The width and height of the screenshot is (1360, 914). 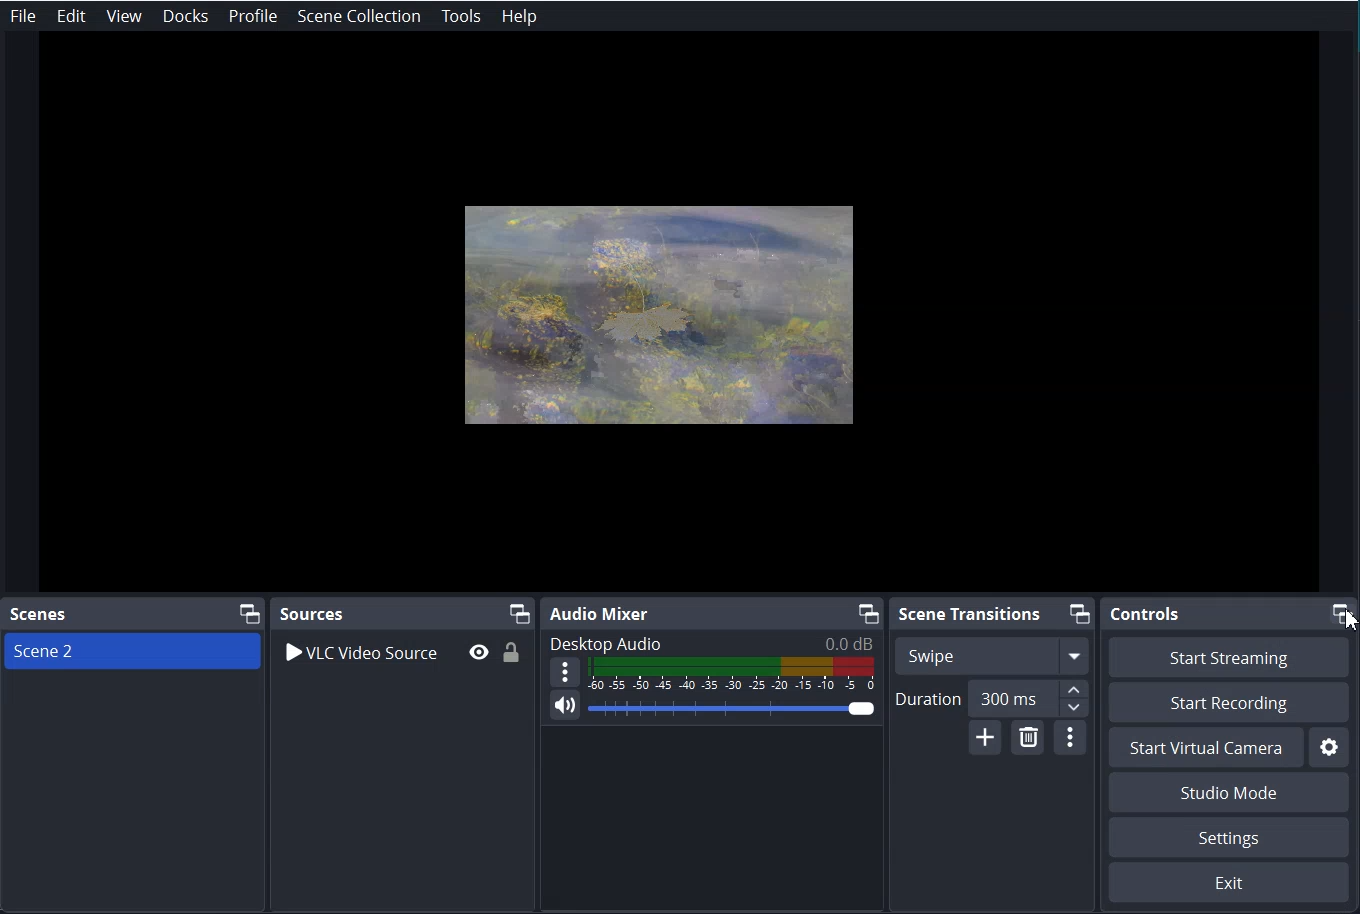 I want to click on Maximize, so click(x=520, y=613).